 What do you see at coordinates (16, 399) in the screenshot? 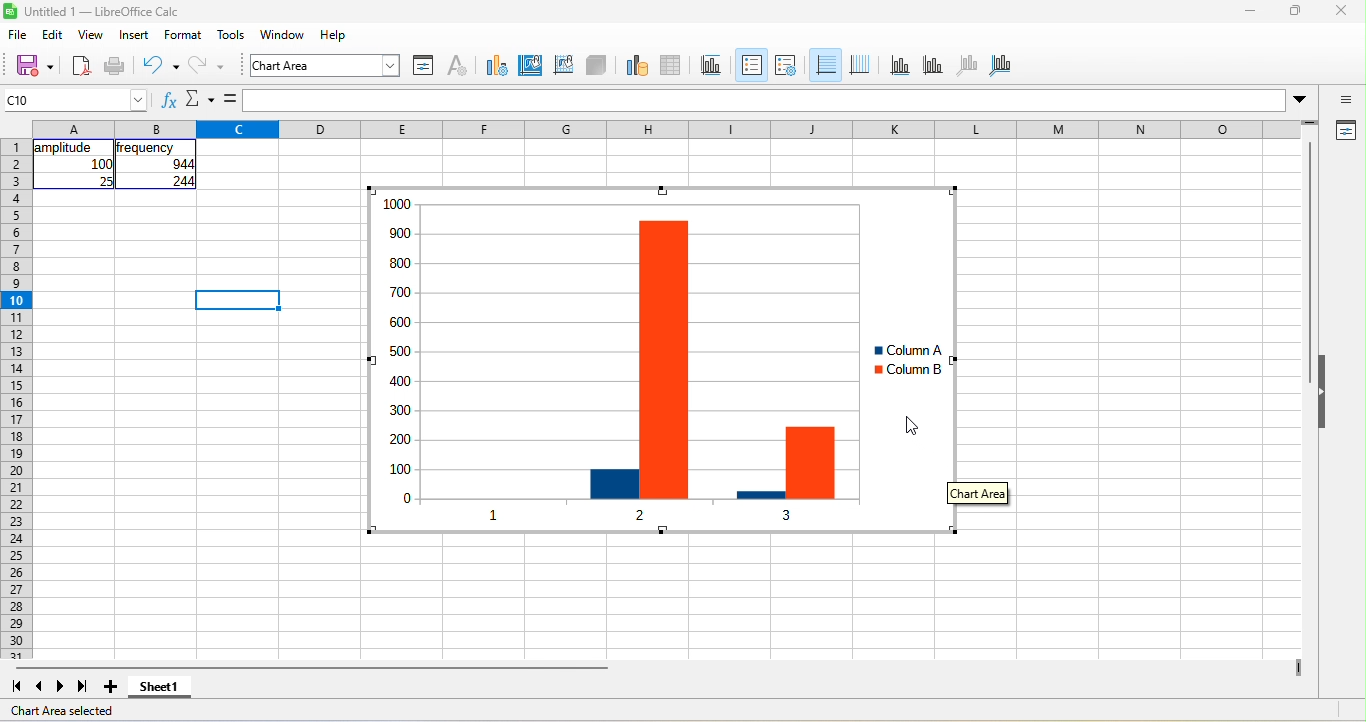
I see `rows` at bounding box center [16, 399].